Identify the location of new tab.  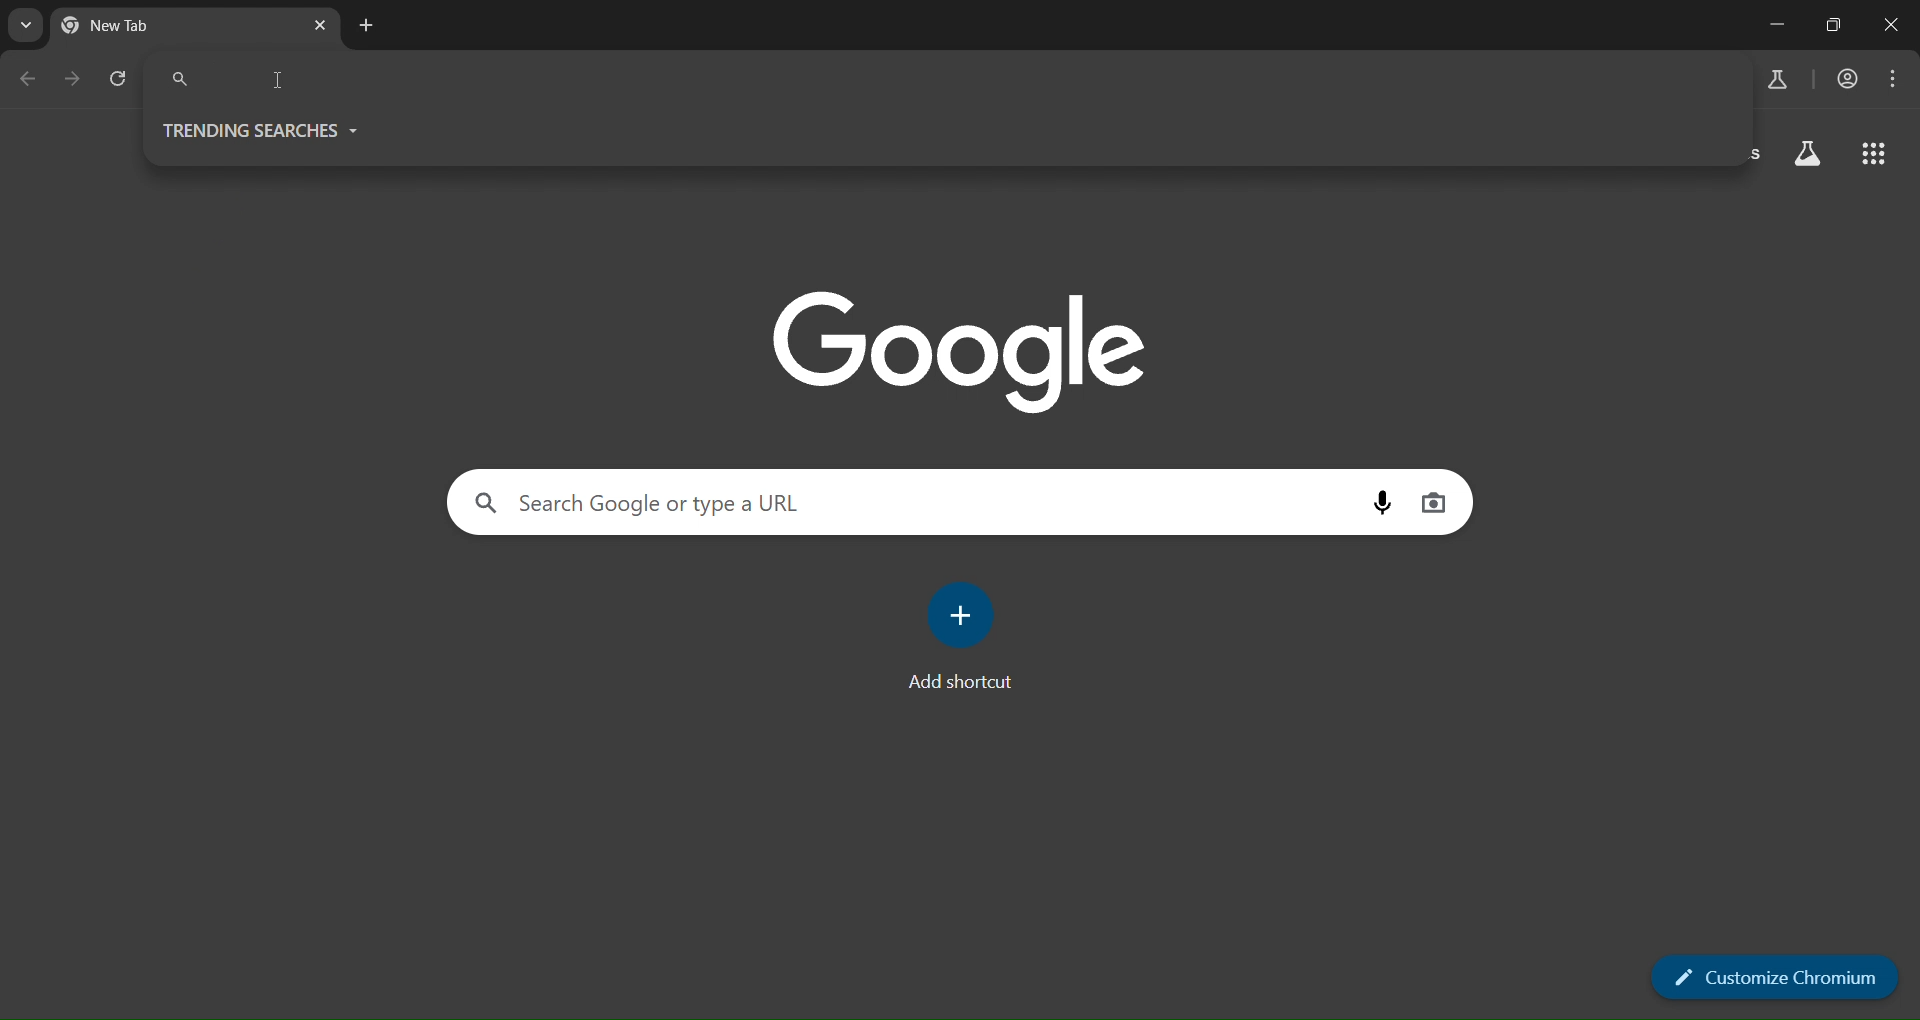
(370, 26).